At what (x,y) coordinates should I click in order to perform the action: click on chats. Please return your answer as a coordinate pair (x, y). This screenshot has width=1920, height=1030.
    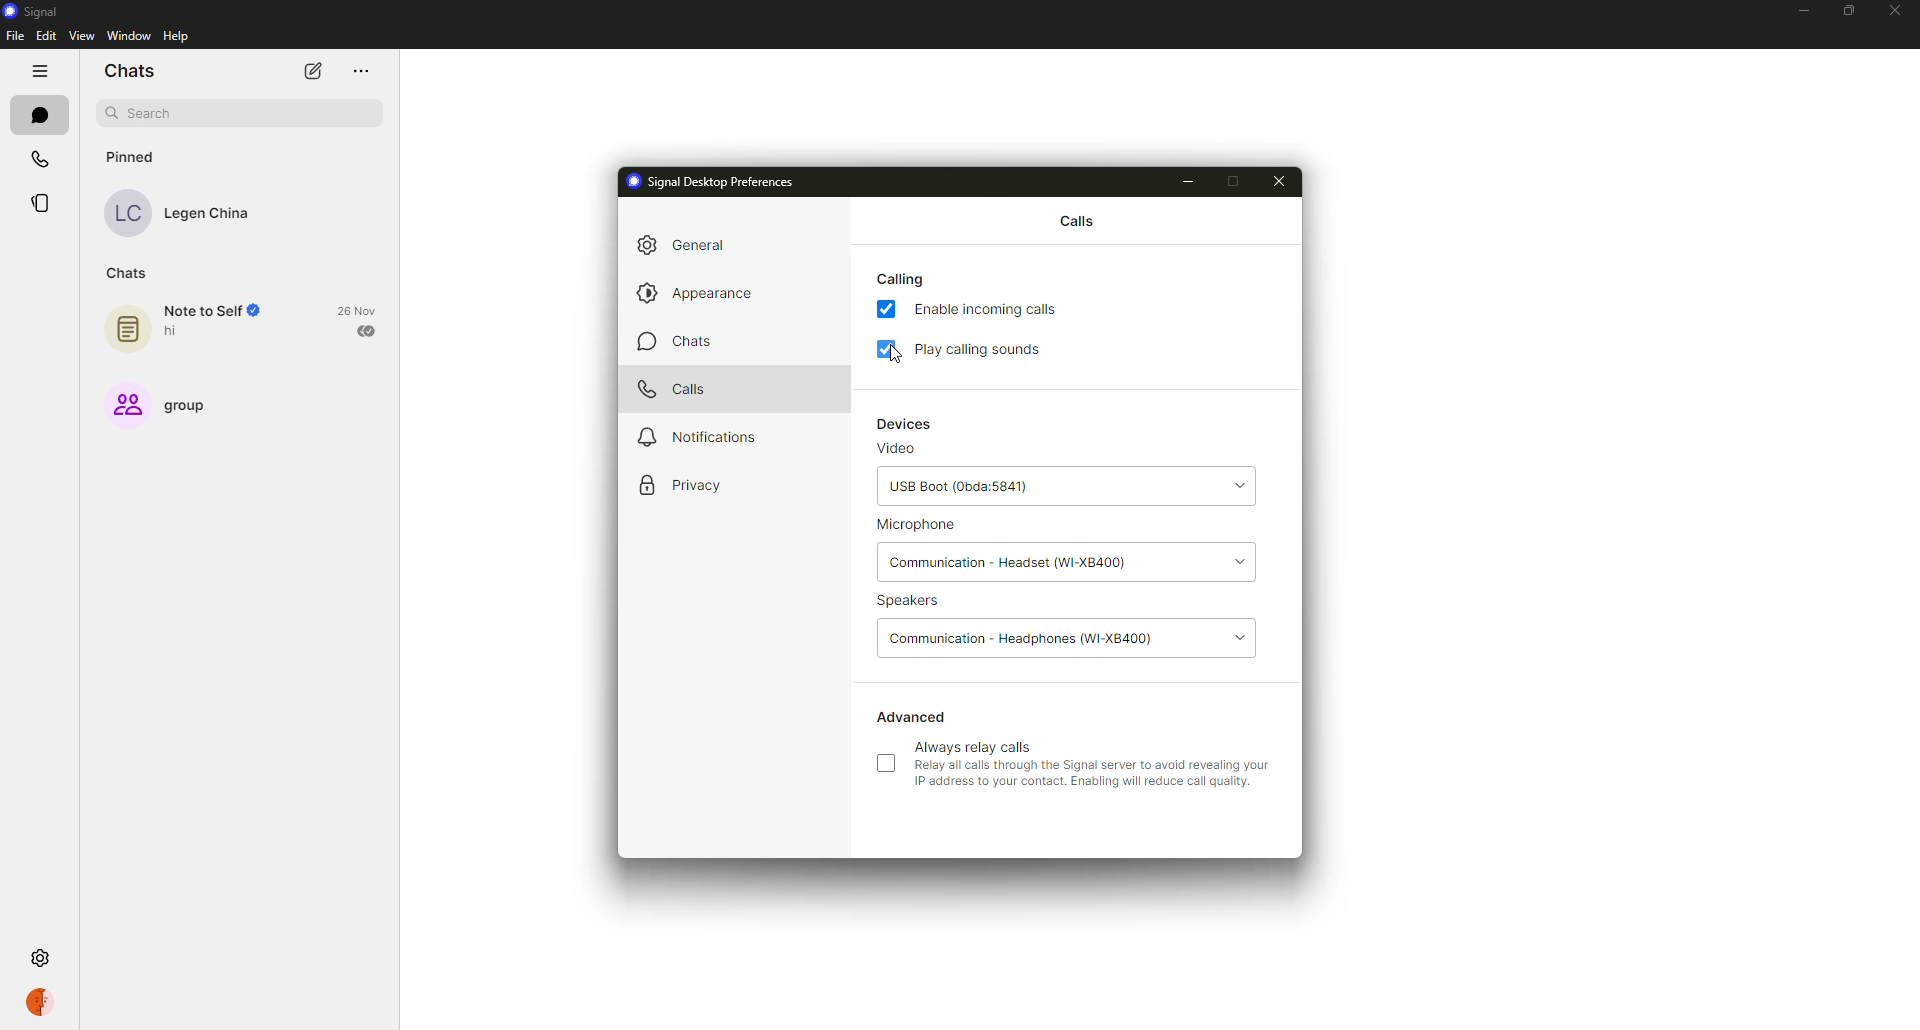
    Looking at the image, I should click on (40, 117).